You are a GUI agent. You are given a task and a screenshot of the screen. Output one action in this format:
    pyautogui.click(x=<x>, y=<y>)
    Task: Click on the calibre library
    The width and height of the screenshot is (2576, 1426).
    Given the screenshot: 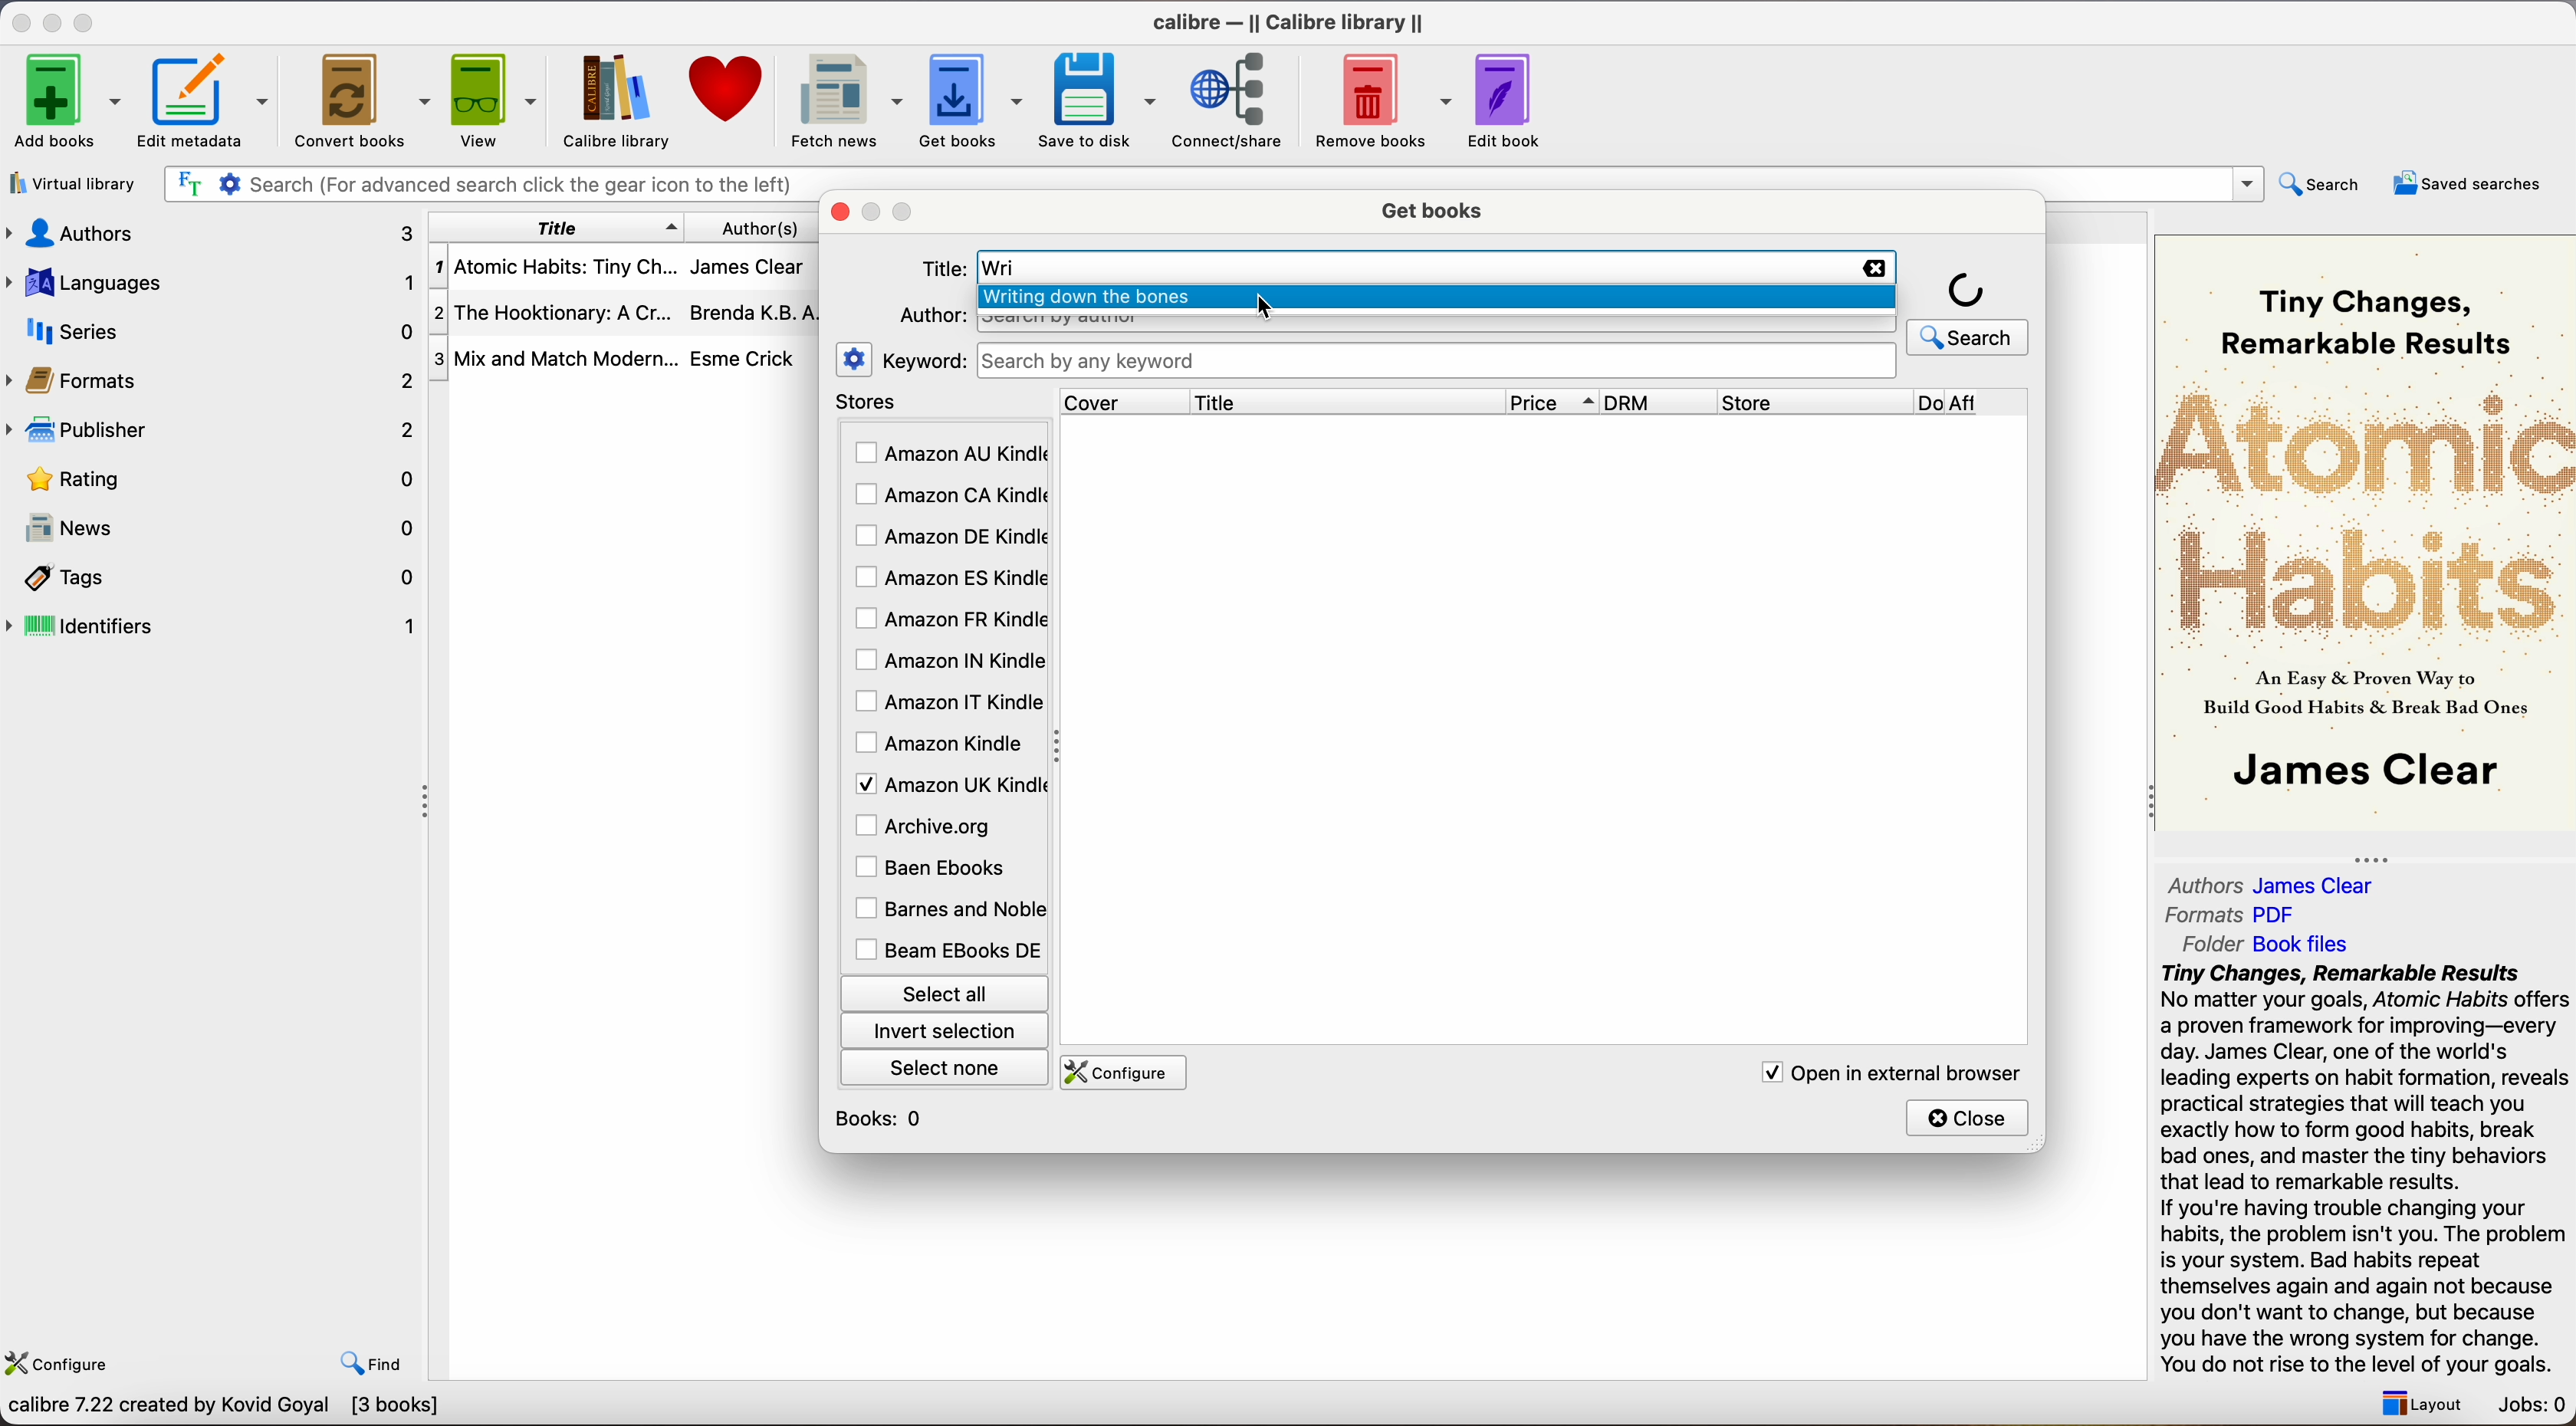 What is the action you would take?
    pyautogui.click(x=608, y=101)
    